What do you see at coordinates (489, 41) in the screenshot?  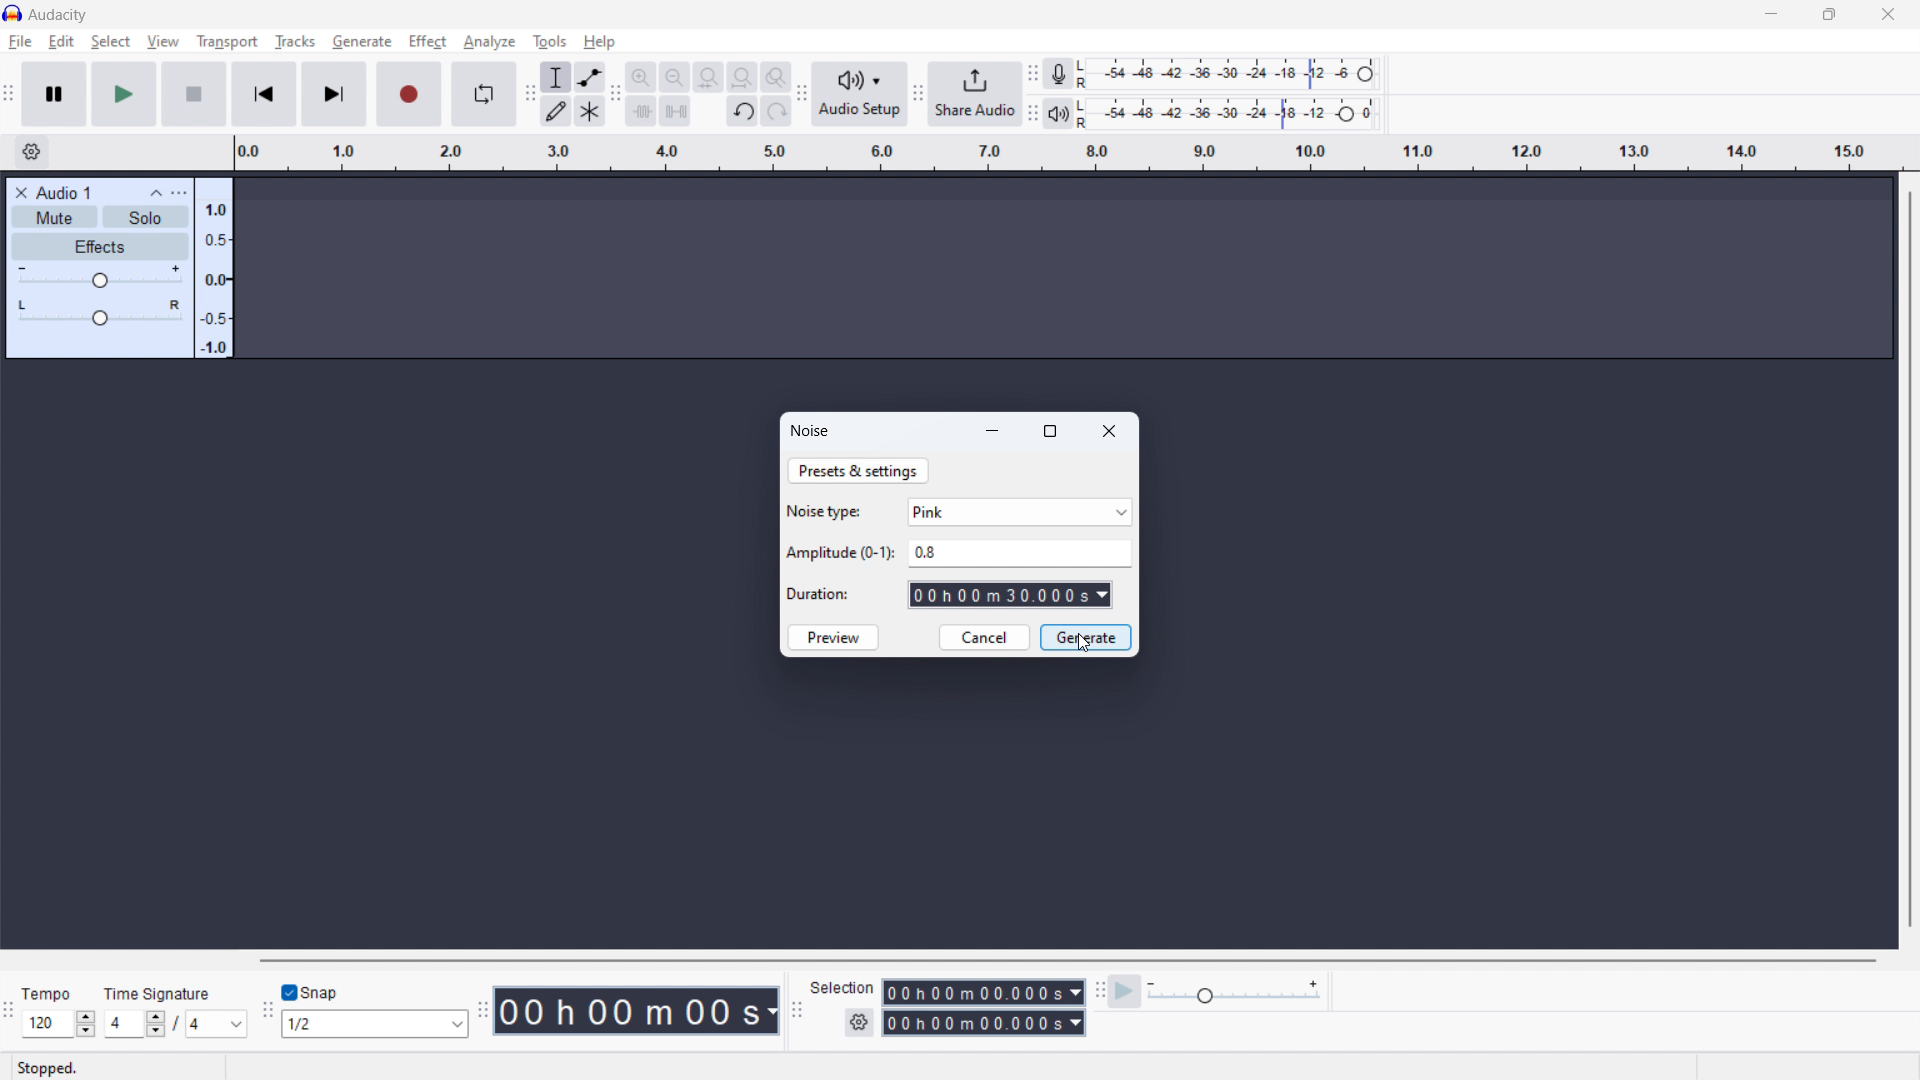 I see `analyze` at bounding box center [489, 41].